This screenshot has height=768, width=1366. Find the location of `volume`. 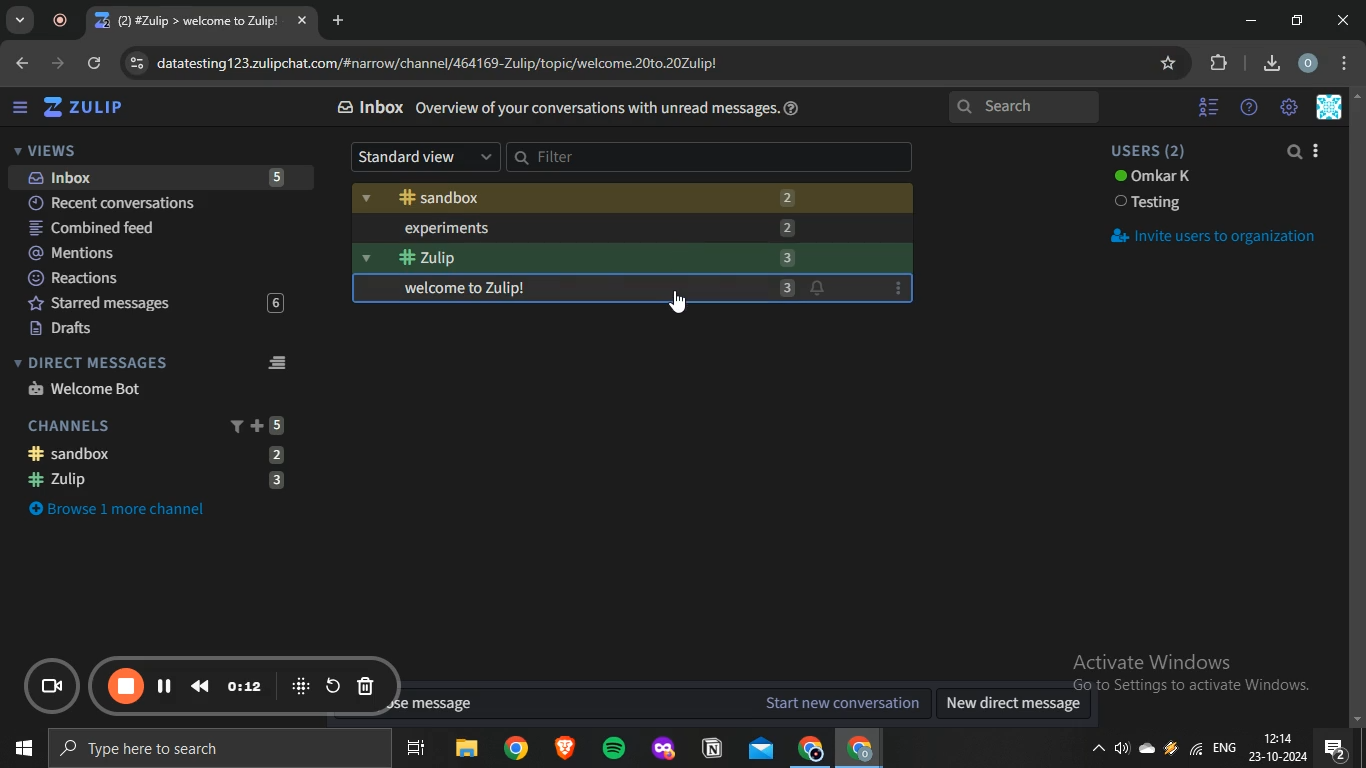

volume is located at coordinates (1123, 752).